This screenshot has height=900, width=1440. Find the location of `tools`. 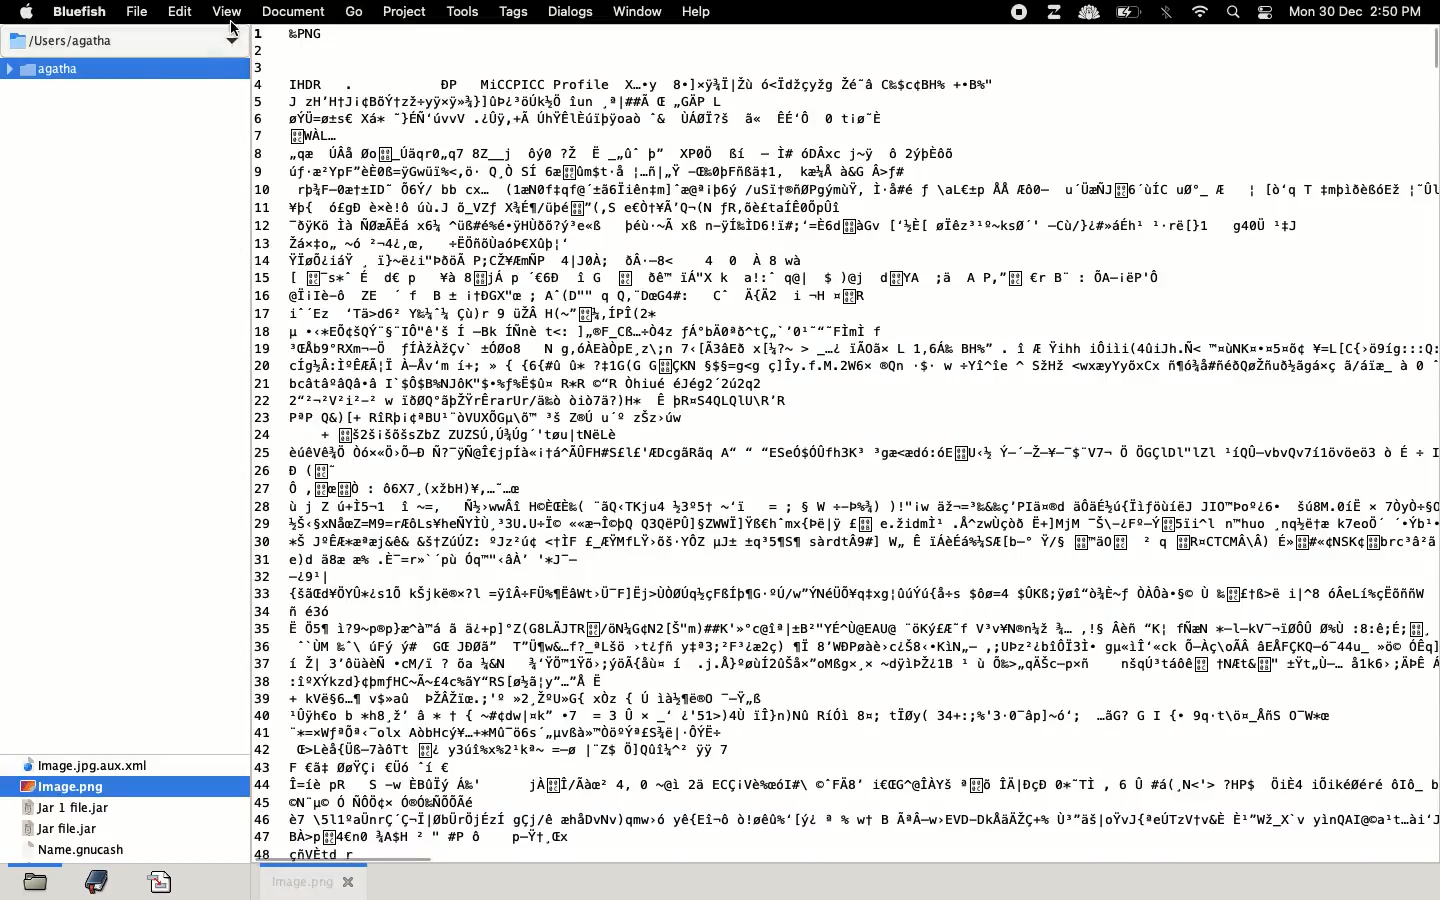

tools is located at coordinates (463, 11).